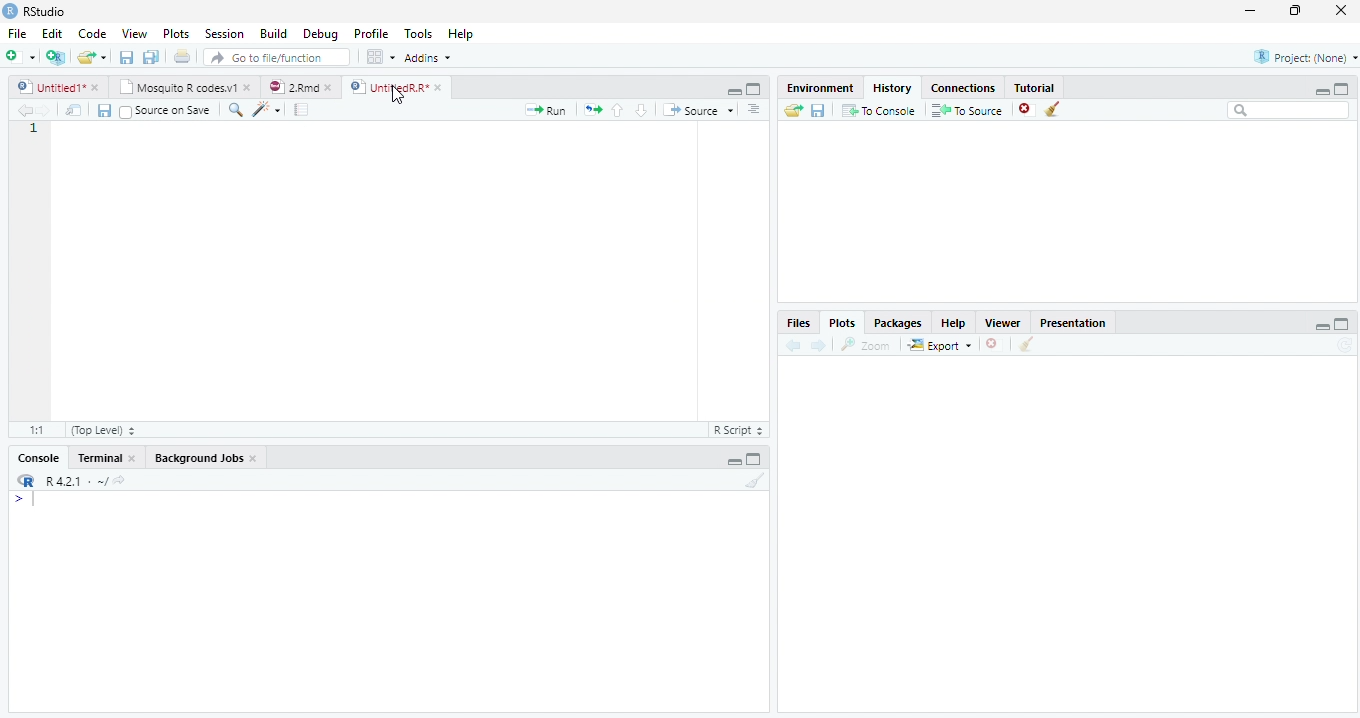  I want to click on Untitled, so click(60, 88).